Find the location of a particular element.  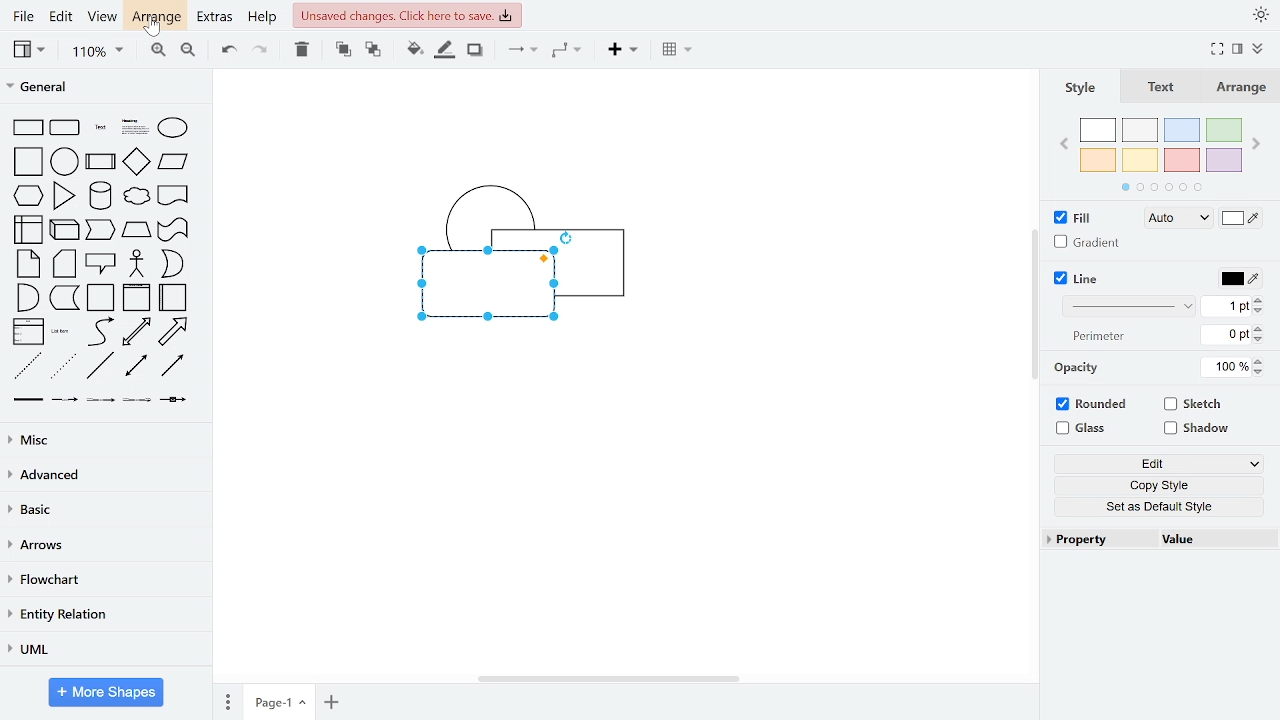

tape is located at coordinates (173, 231).